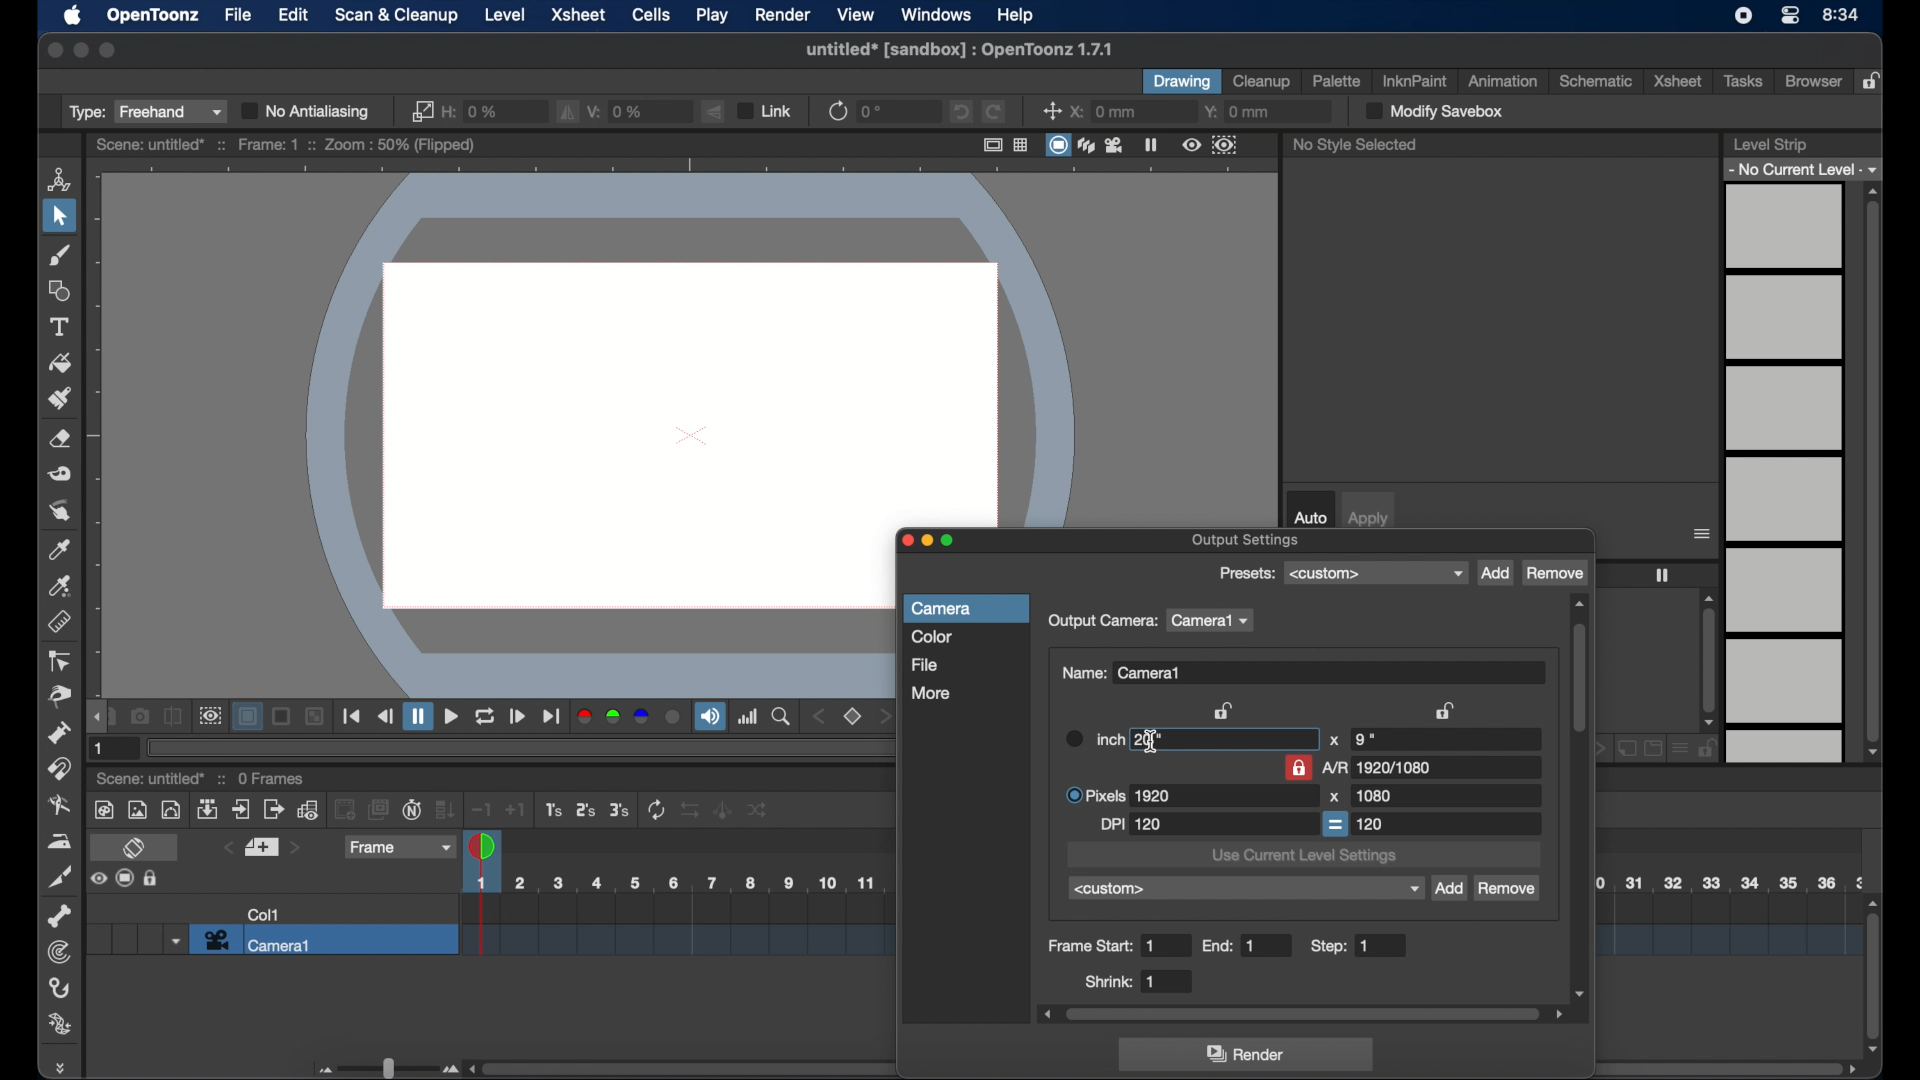 The height and width of the screenshot is (1080, 1920). What do you see at coordinates (1372, 823) in the screenshot?
I see `120` at bounding box center [1372, 823].